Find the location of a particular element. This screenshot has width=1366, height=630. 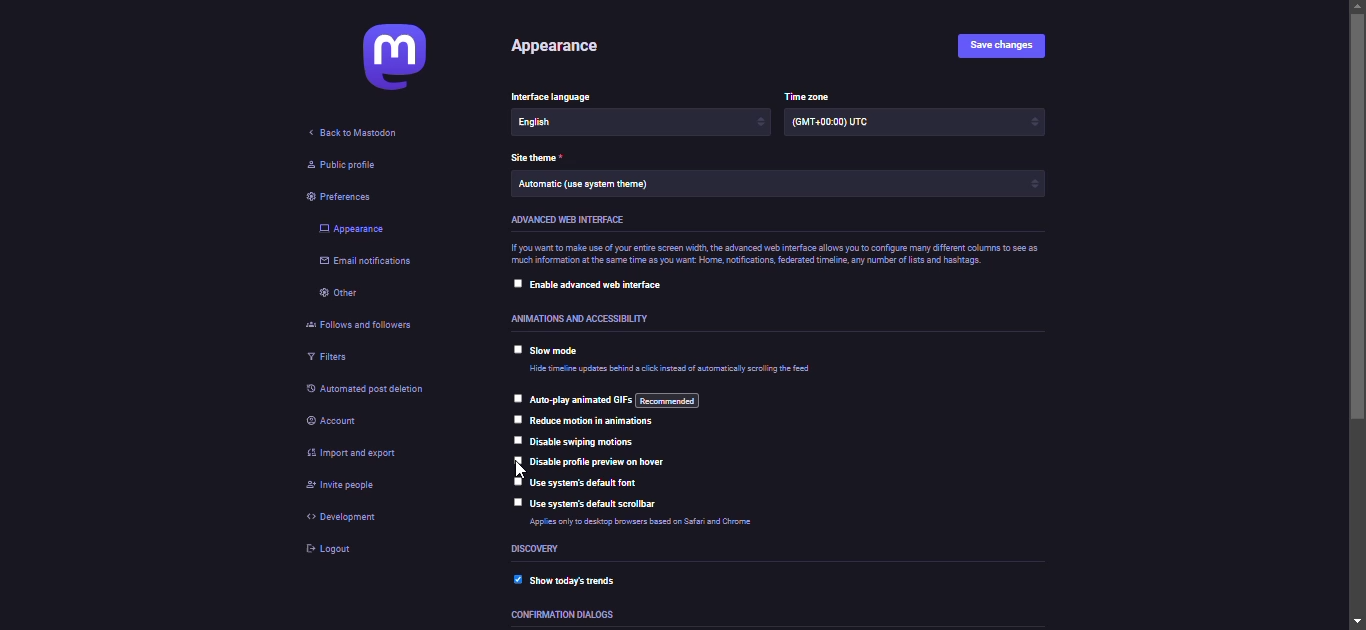

auto play animated gif's is located at coordinates (611, 399).